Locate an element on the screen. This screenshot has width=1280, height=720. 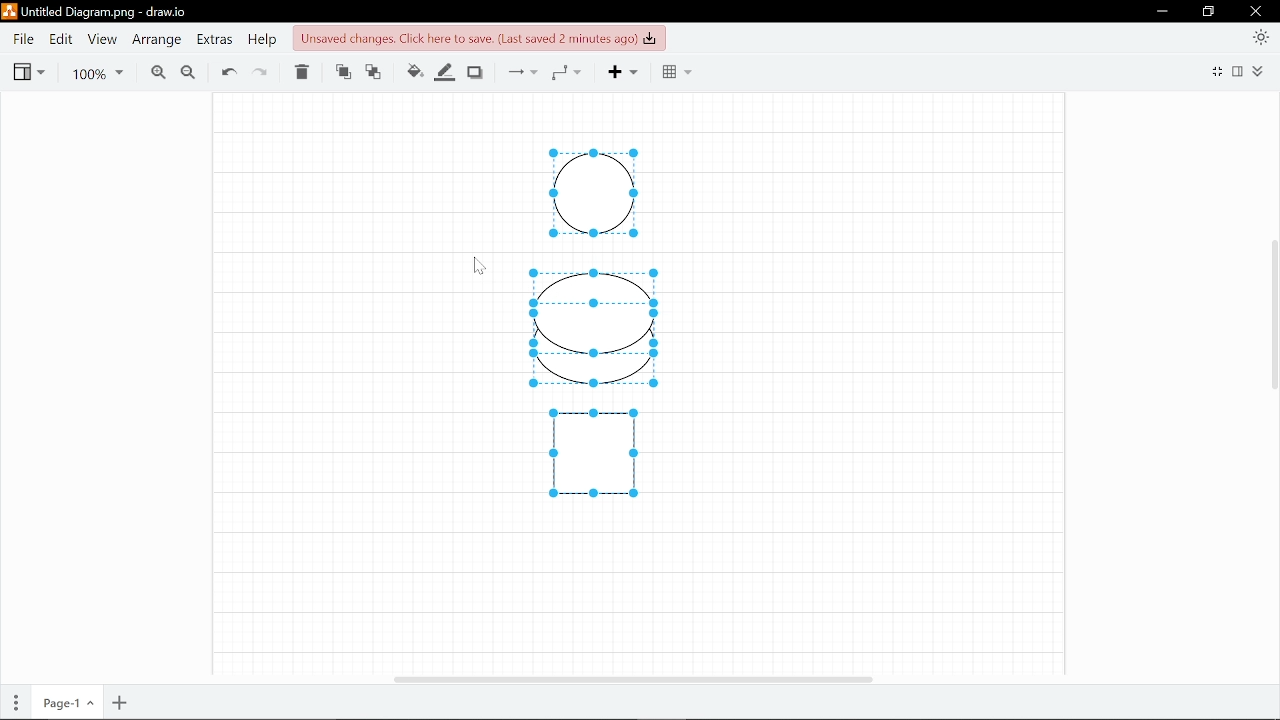
Format is located at coordinates (1240, 71).